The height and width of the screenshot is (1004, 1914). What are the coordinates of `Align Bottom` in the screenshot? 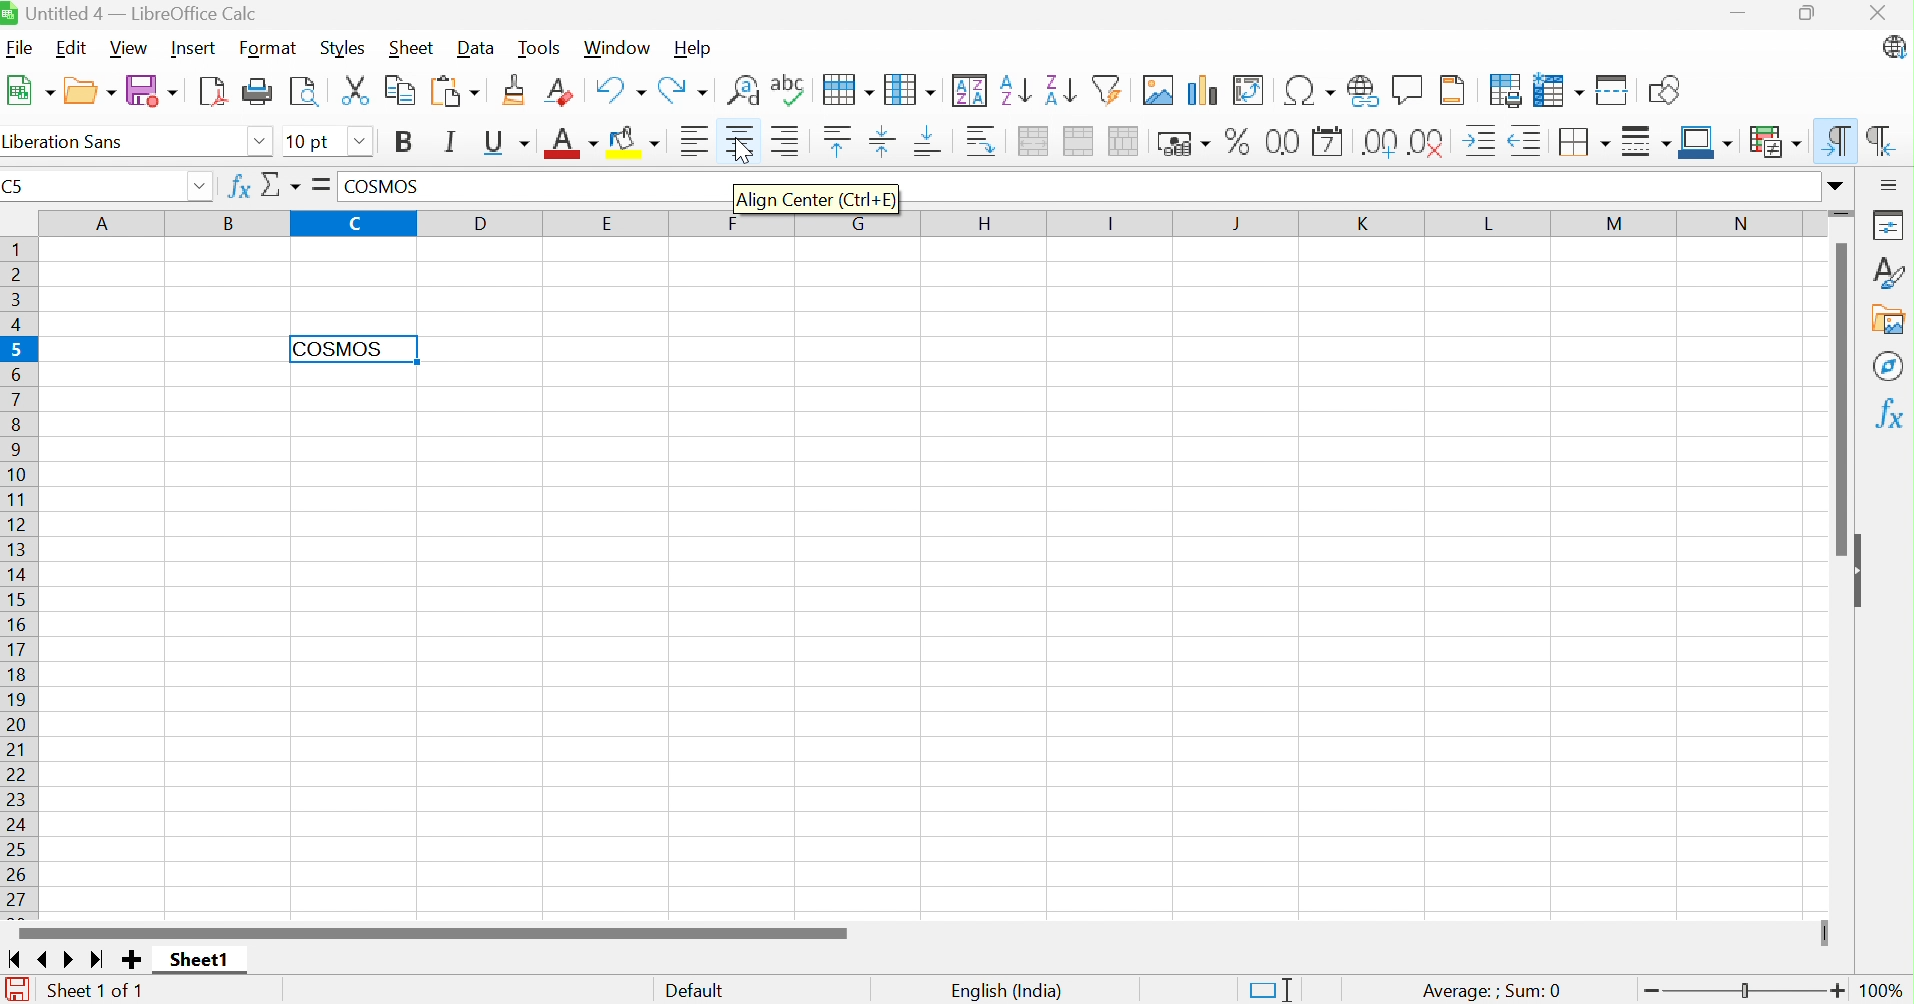 It's located at (928, 142).